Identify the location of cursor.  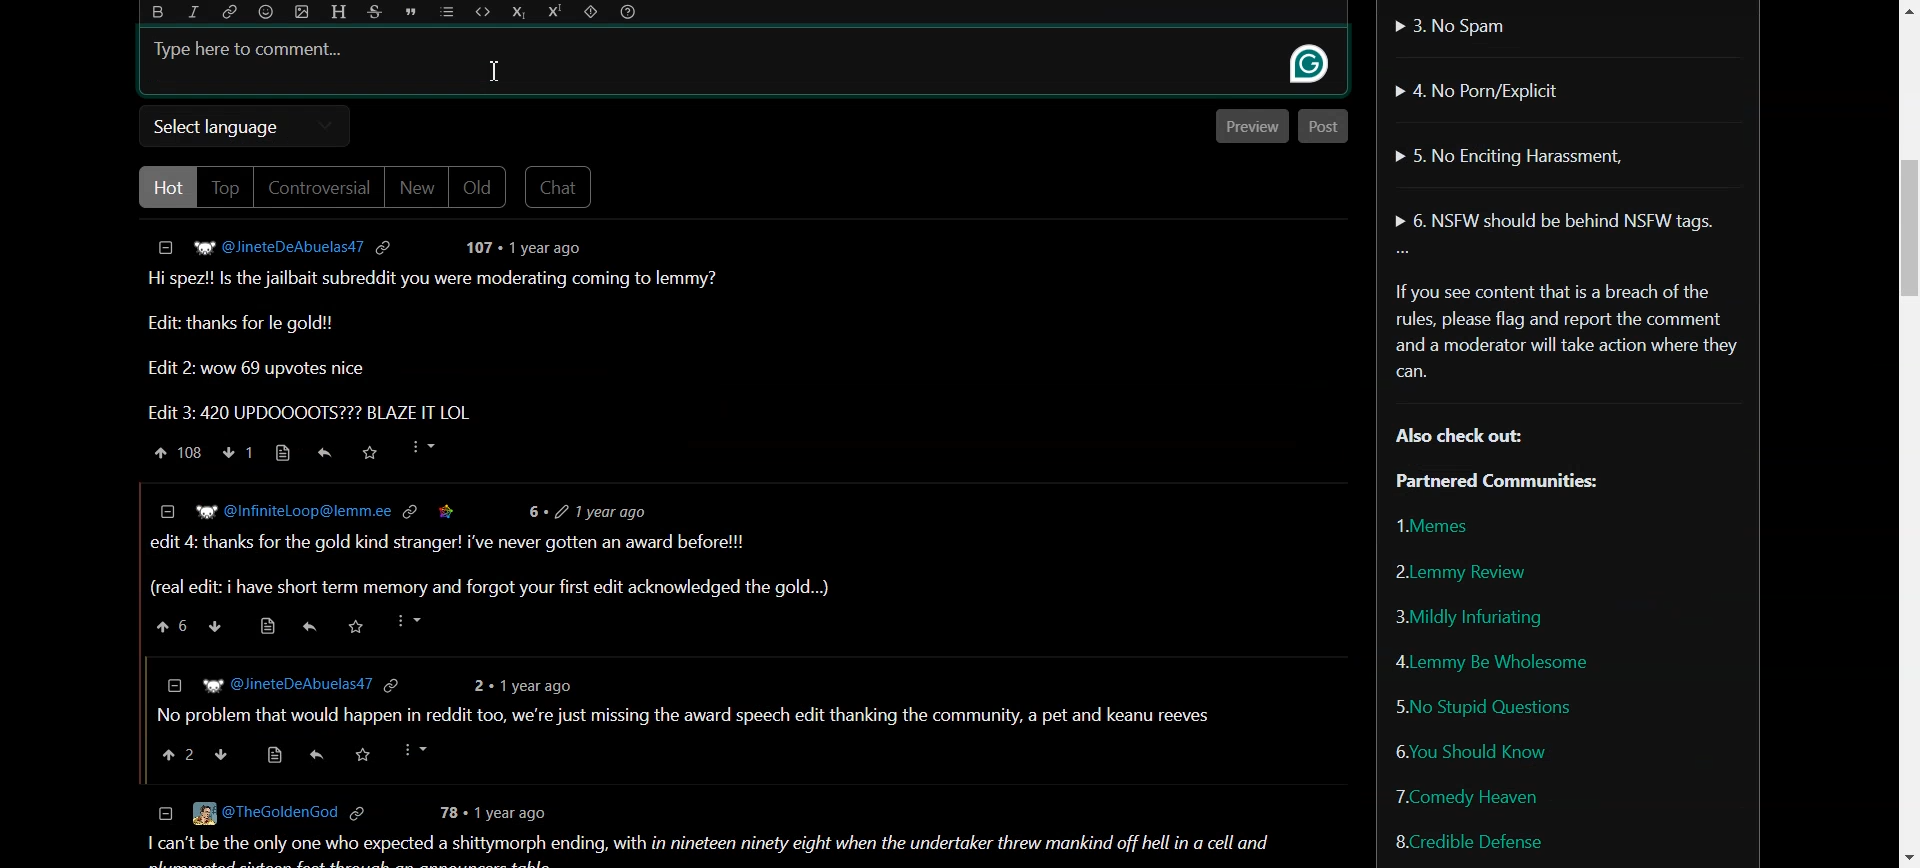
(498, 70).